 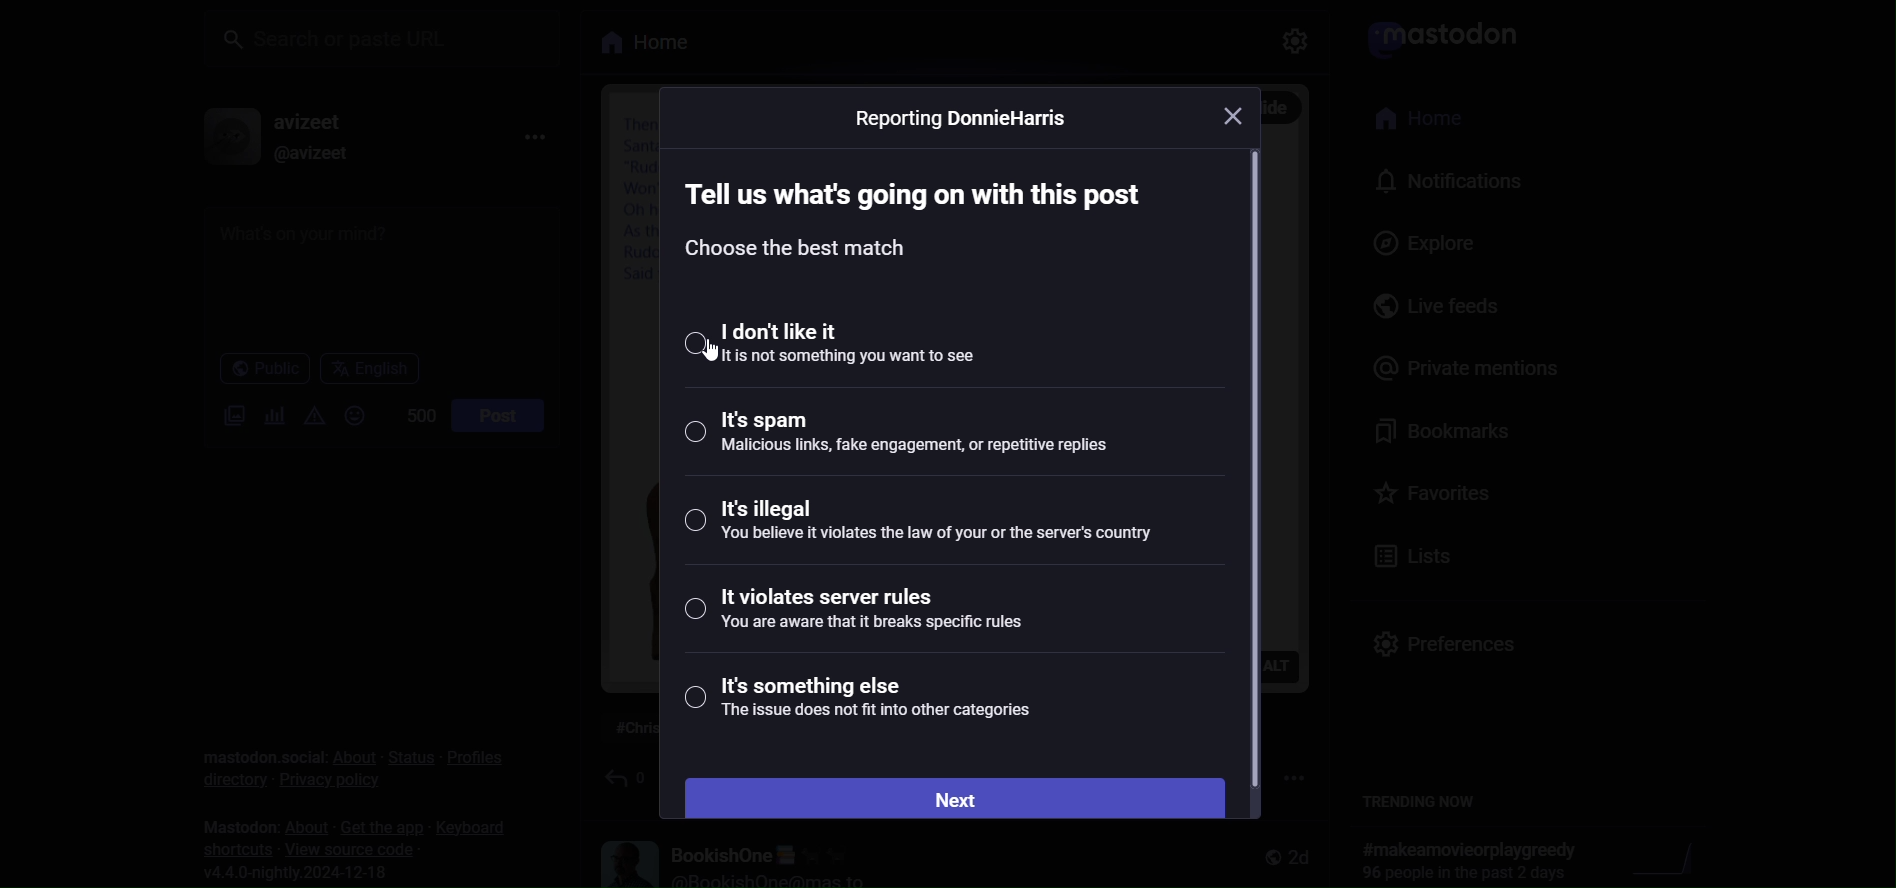 I want to click on english, so click(x=368, y=368).